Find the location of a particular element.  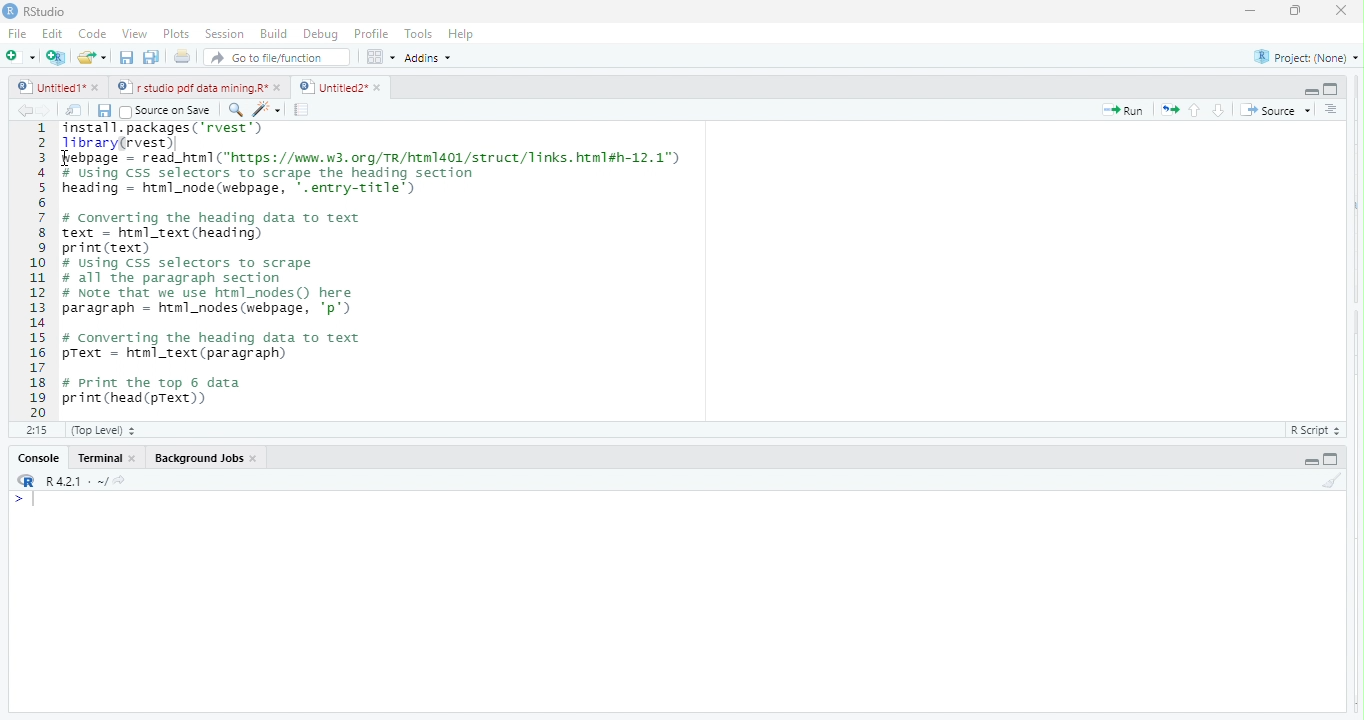

File is located at coordinates (17, 34).